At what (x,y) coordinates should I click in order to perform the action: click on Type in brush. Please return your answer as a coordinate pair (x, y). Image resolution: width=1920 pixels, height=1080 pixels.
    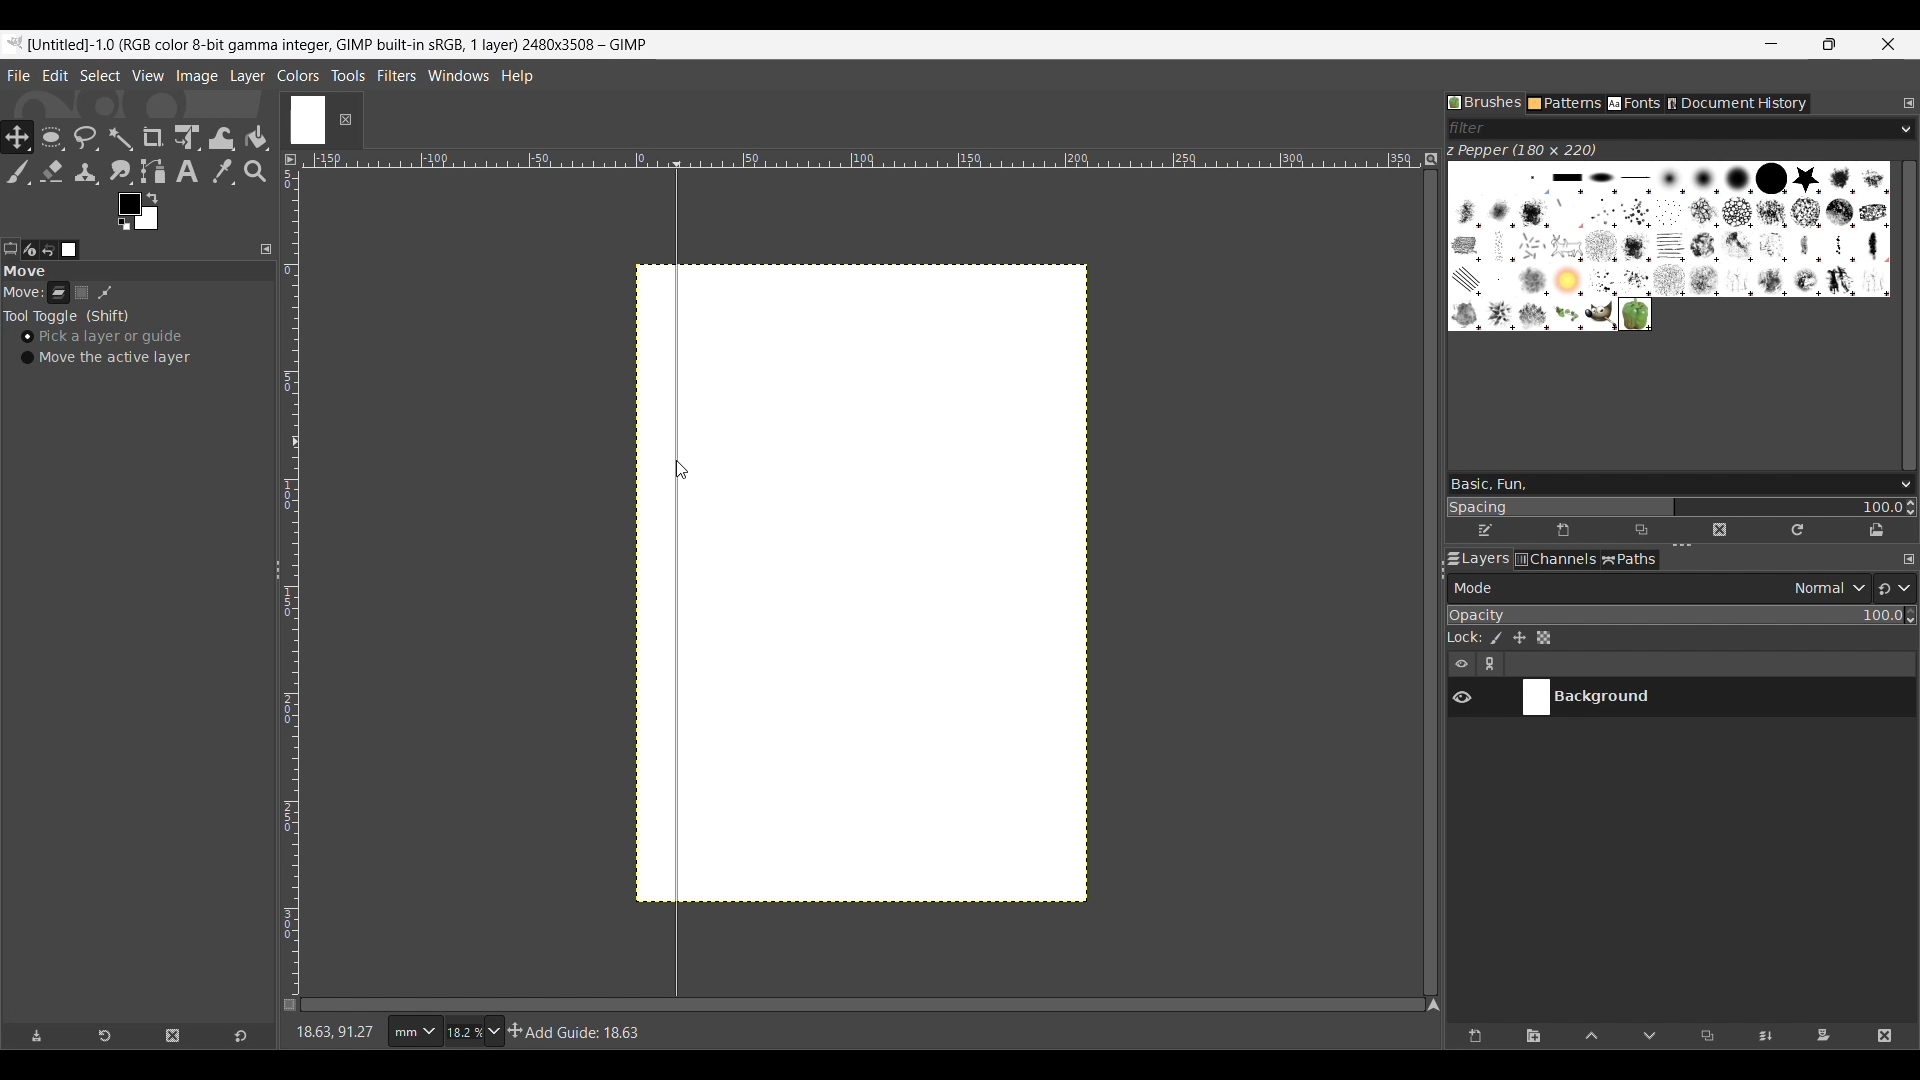
    Looking at the image, I should click on (1664, 484).